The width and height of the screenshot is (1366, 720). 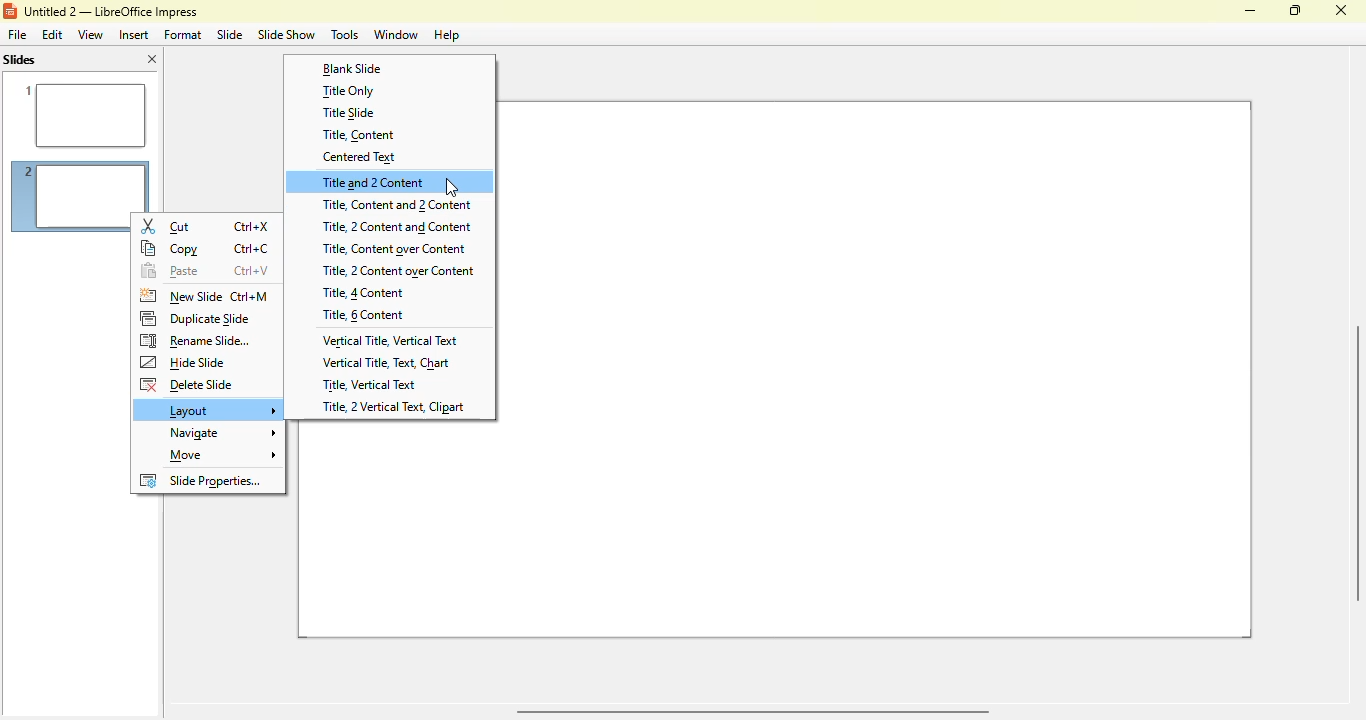 What do you see at coordinates (19, 60) in the screenshot?
I see `slides` at bounding box center [19, 60].